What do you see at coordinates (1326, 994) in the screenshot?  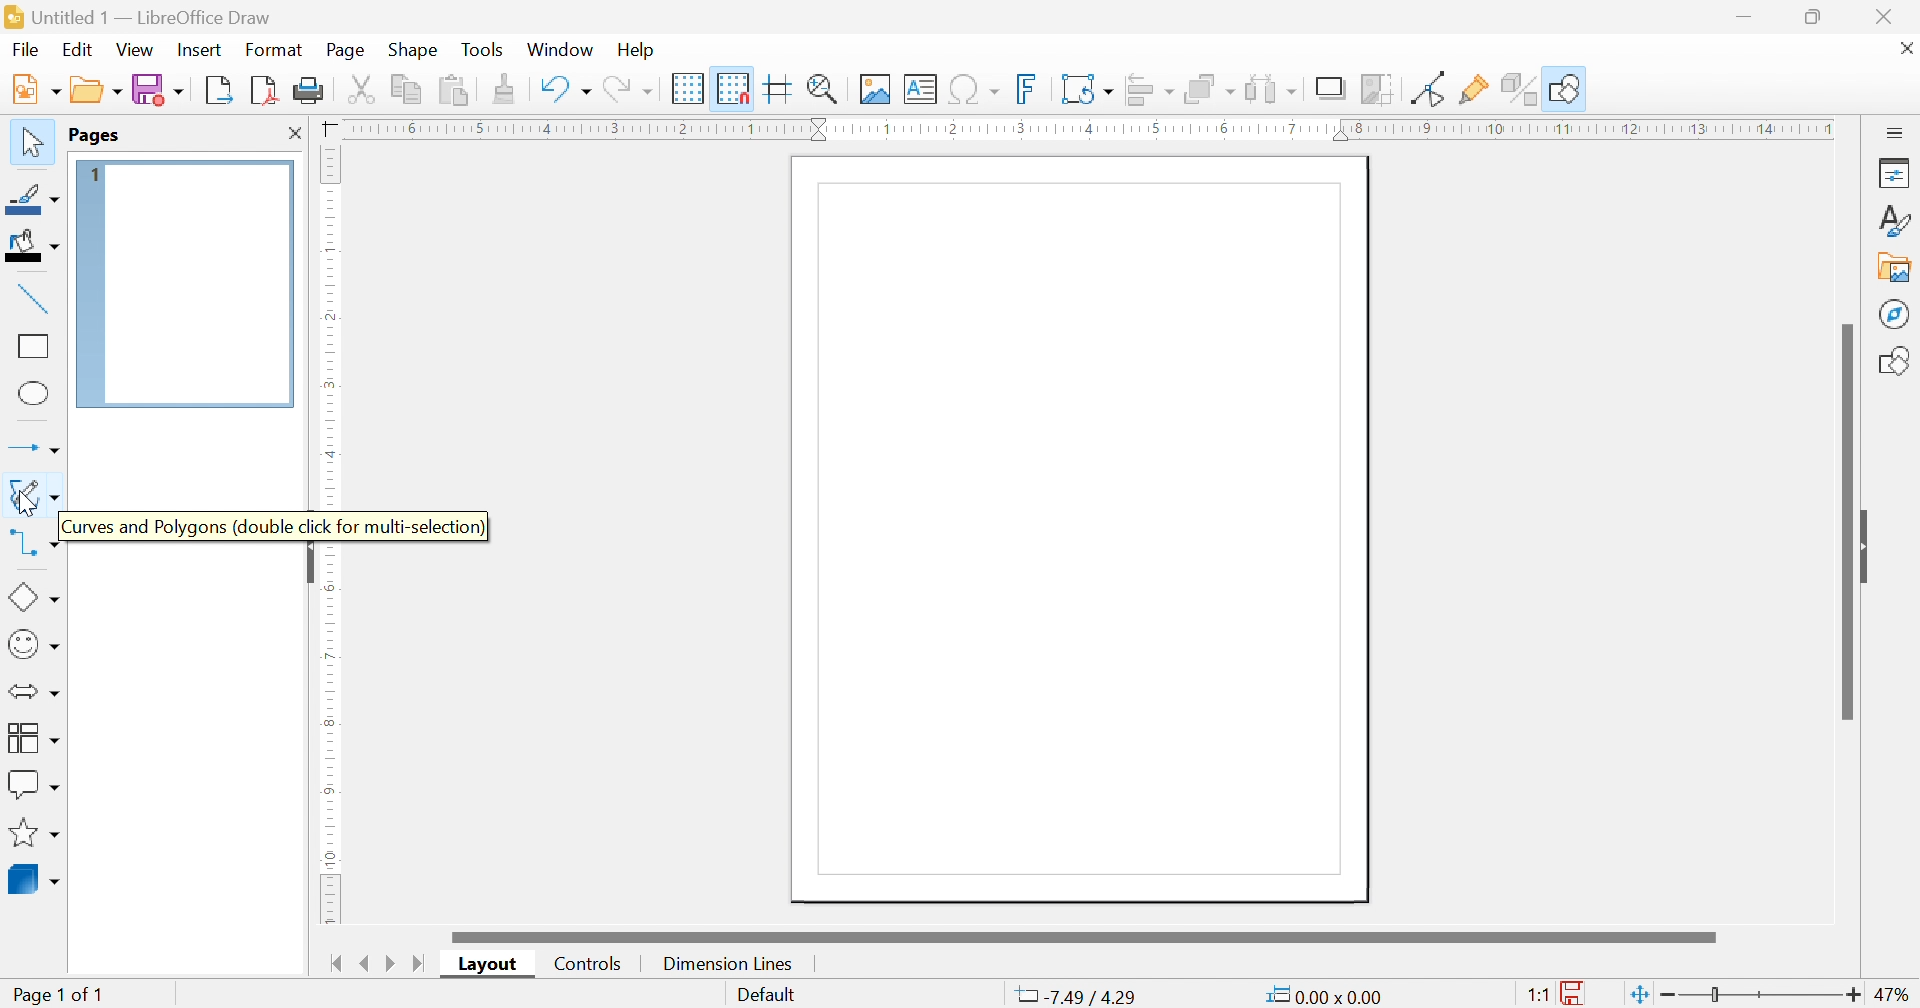 I see `0.00*0.00` at bounding box center [1326, 994].